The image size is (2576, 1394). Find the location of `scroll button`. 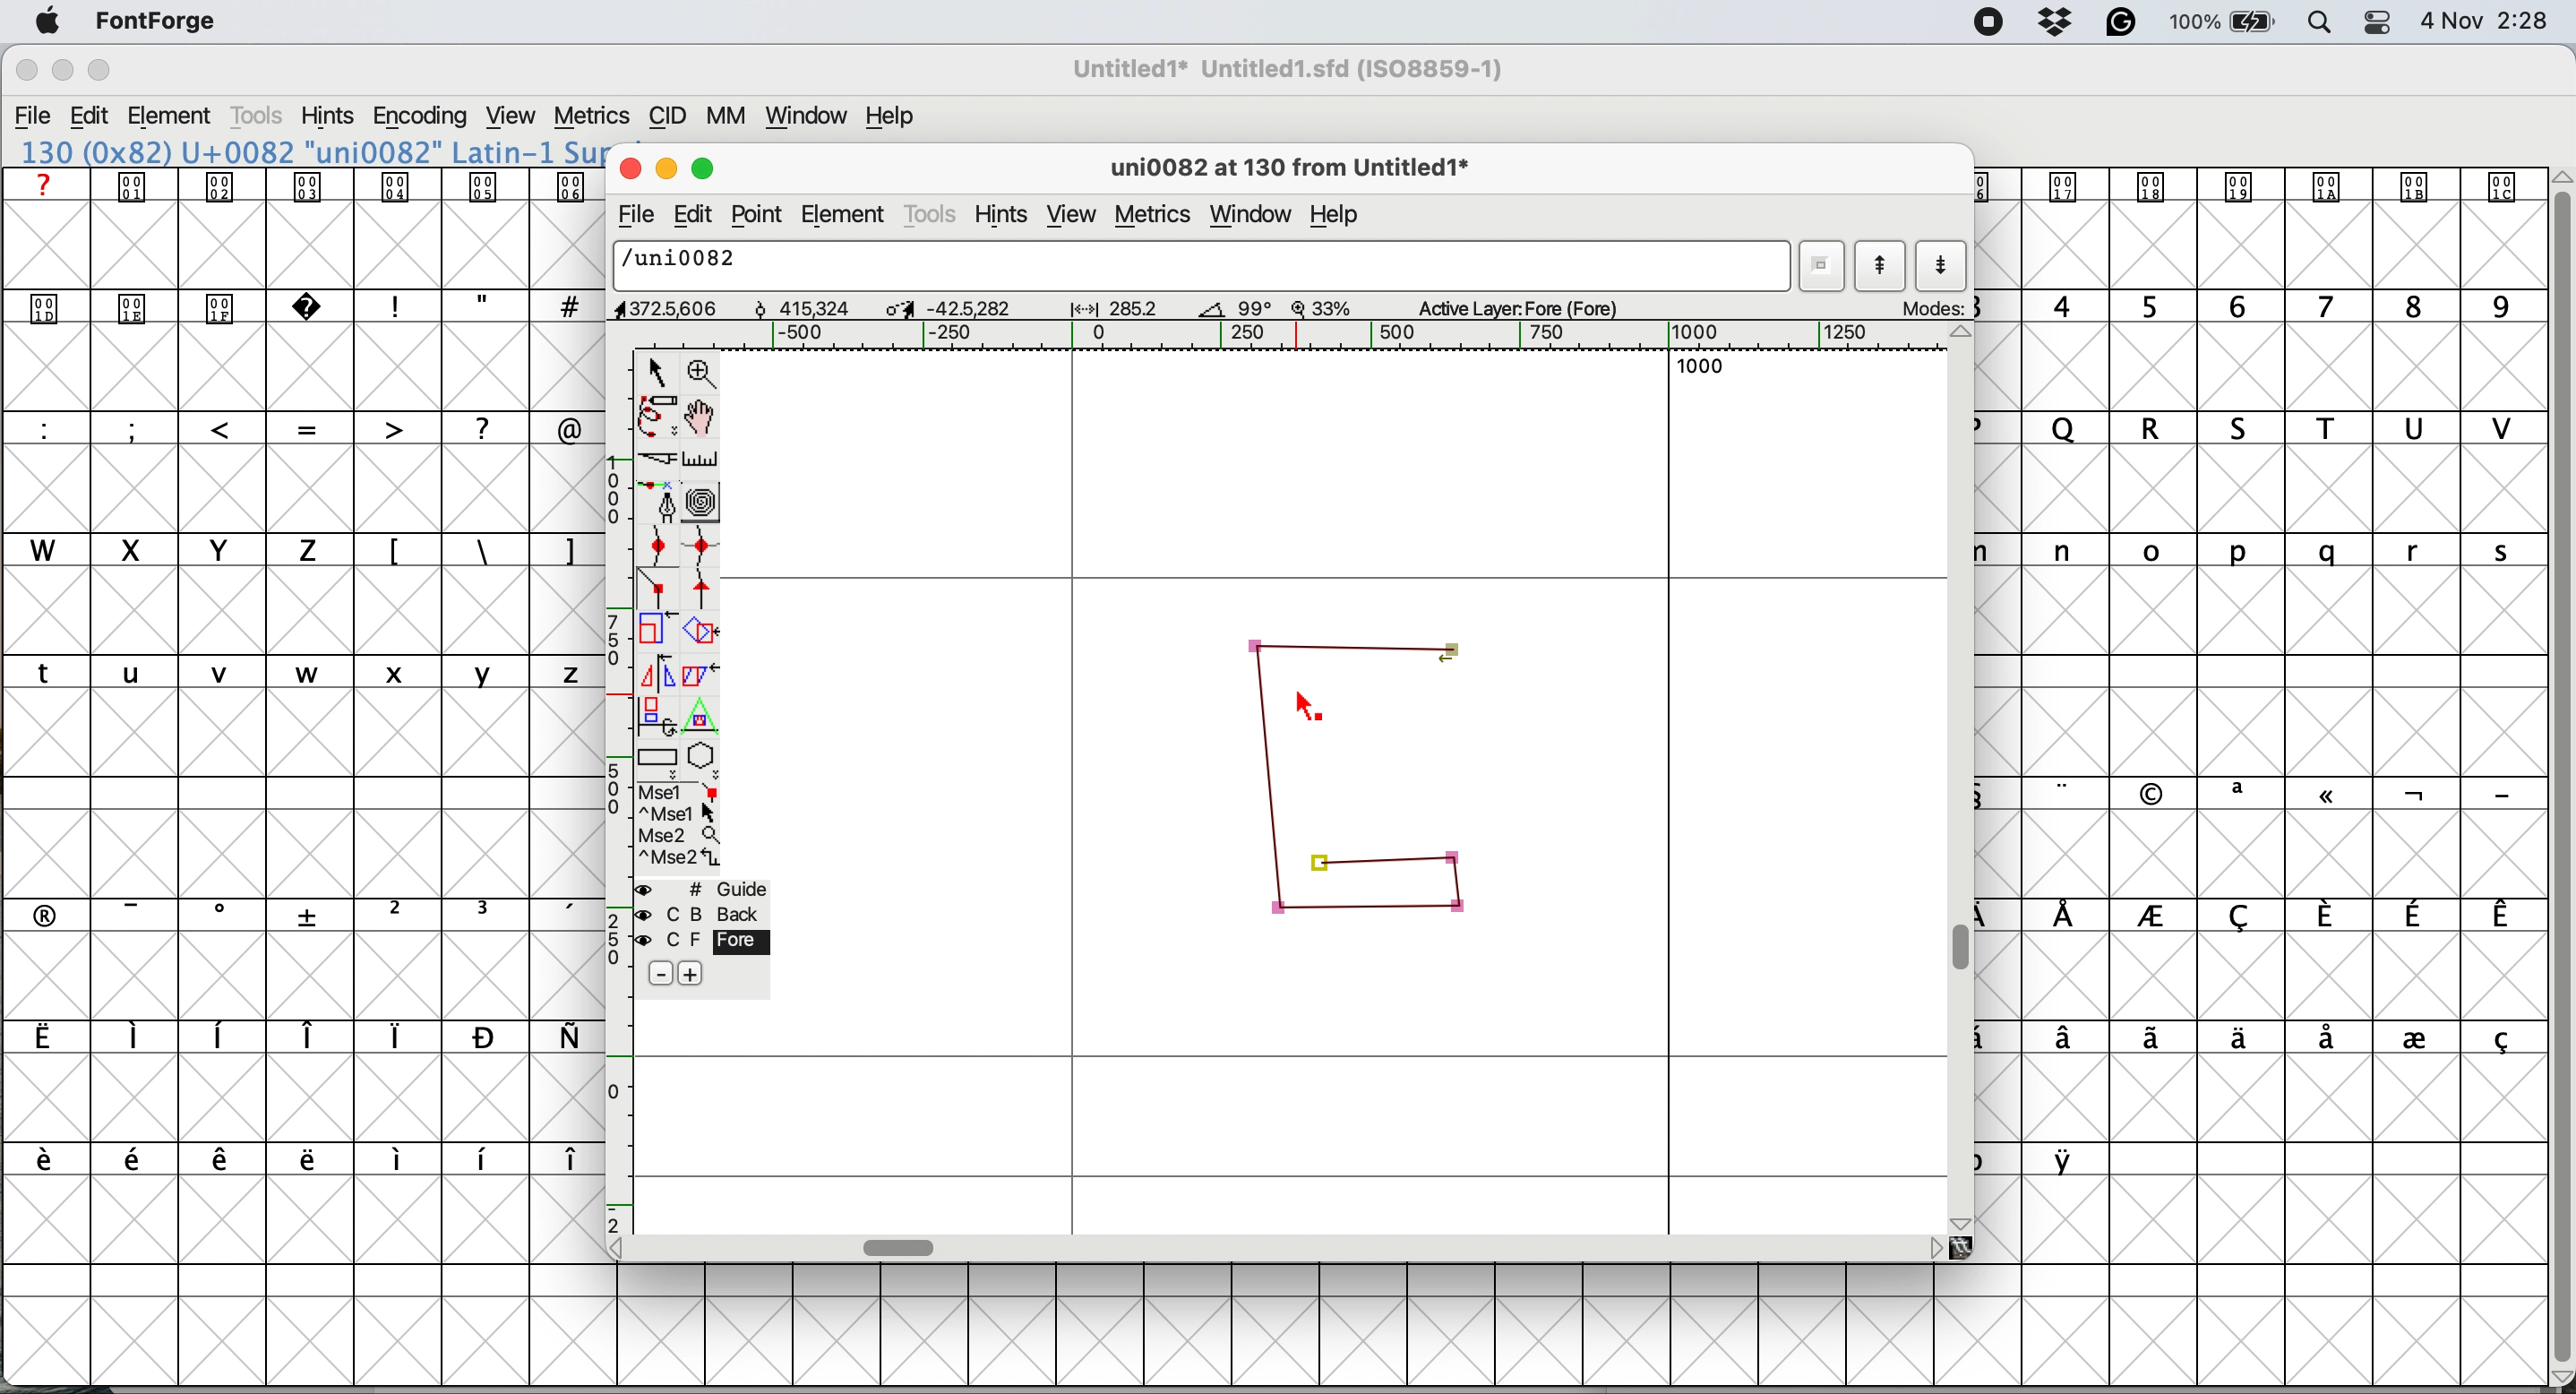

scroll button is located at coordinates (1963, 335).